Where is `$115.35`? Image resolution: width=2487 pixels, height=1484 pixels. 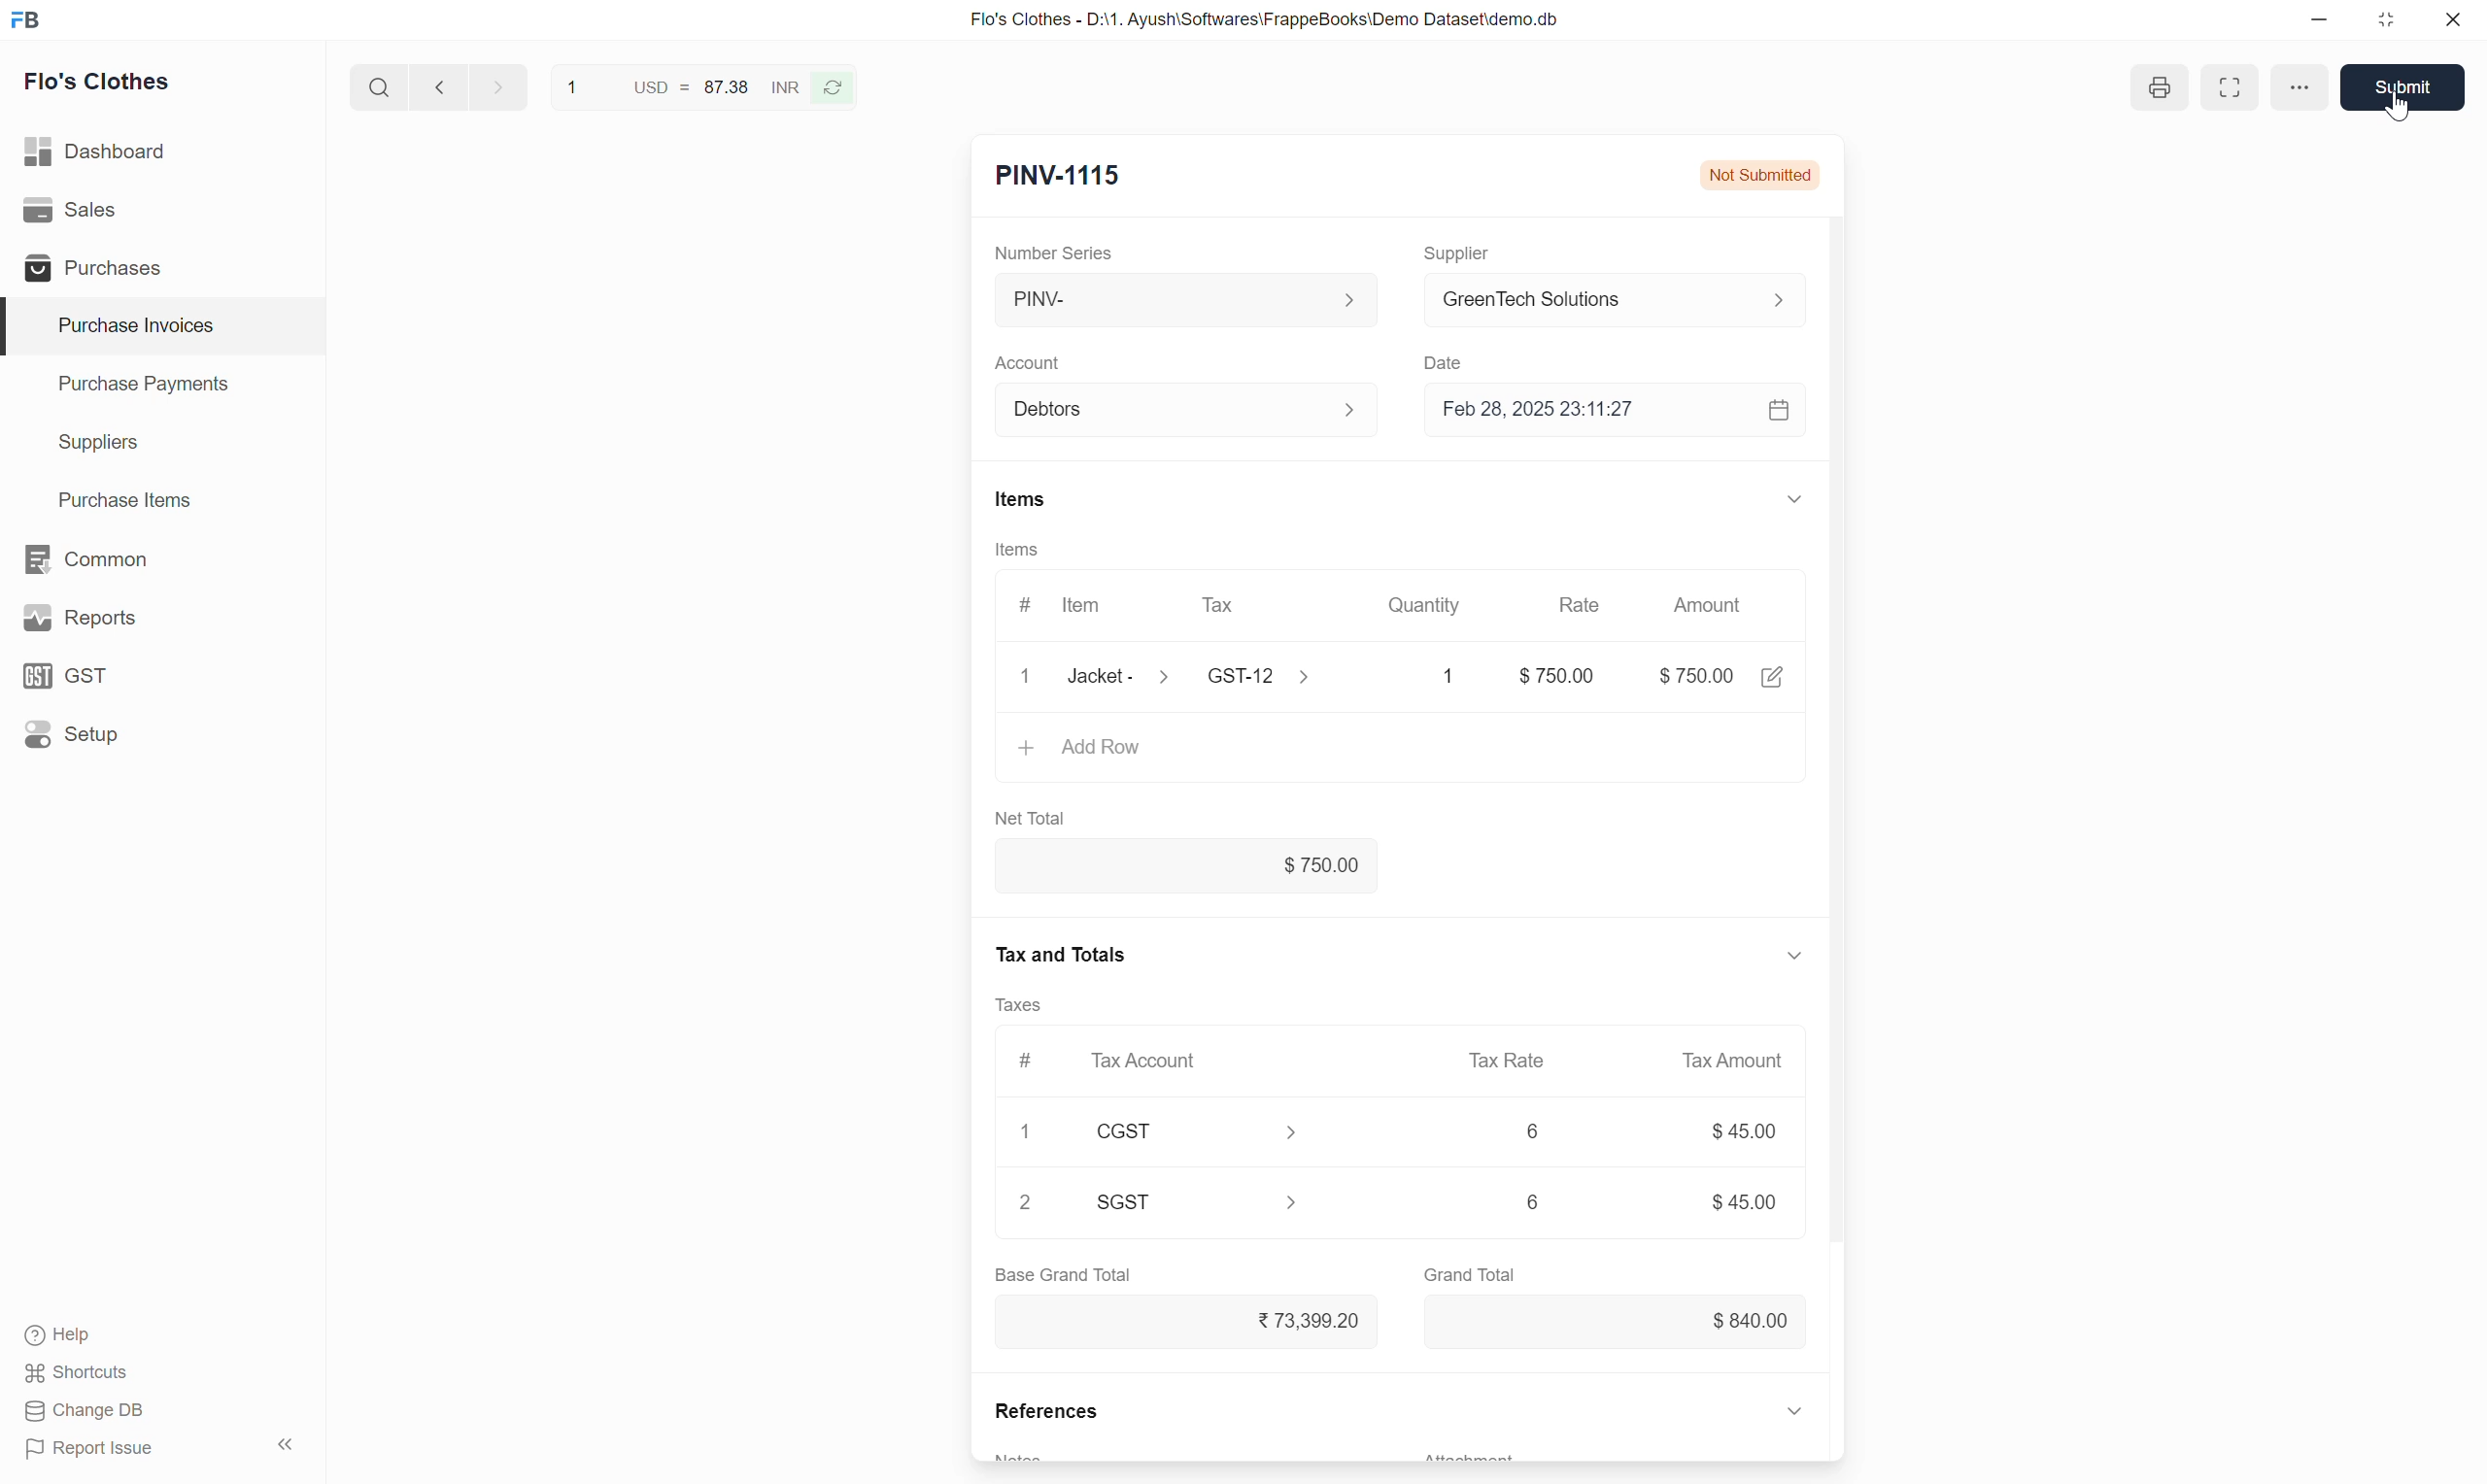
$115.35 is located at coordinates (1618, 1322).